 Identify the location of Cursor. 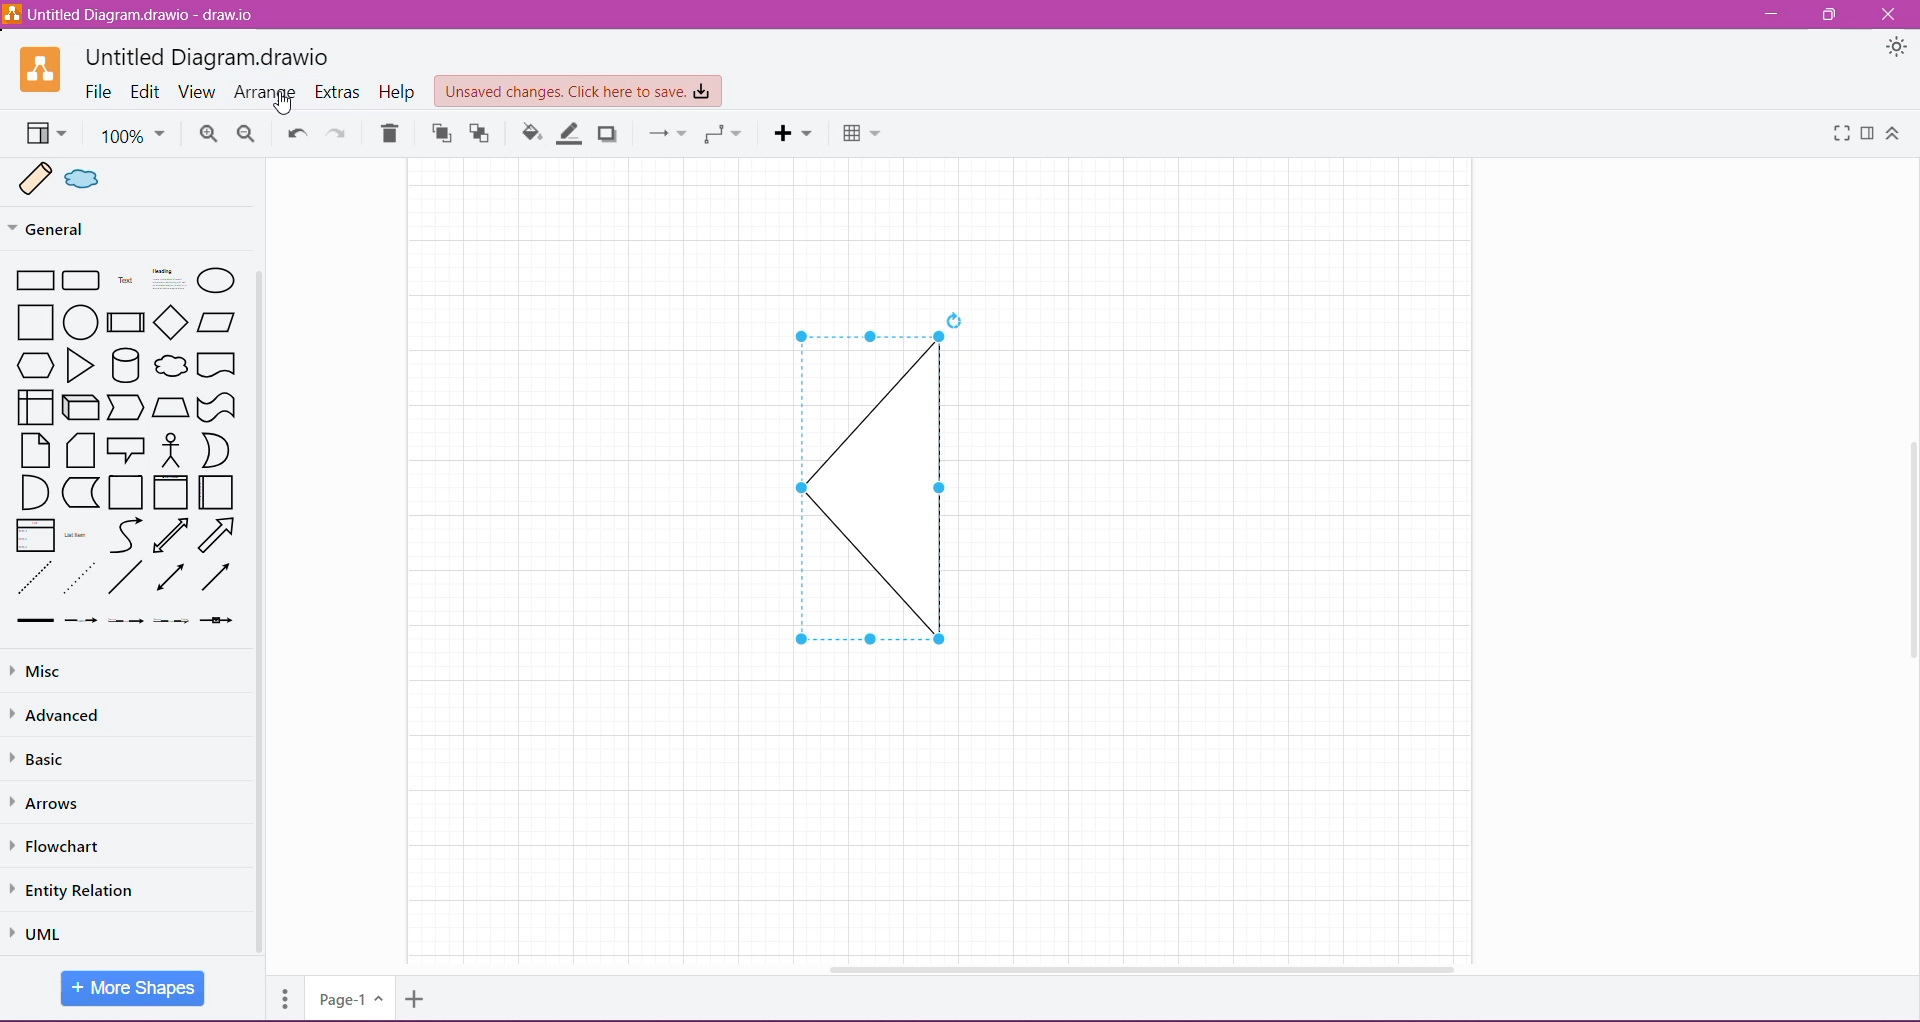
(282, 104).